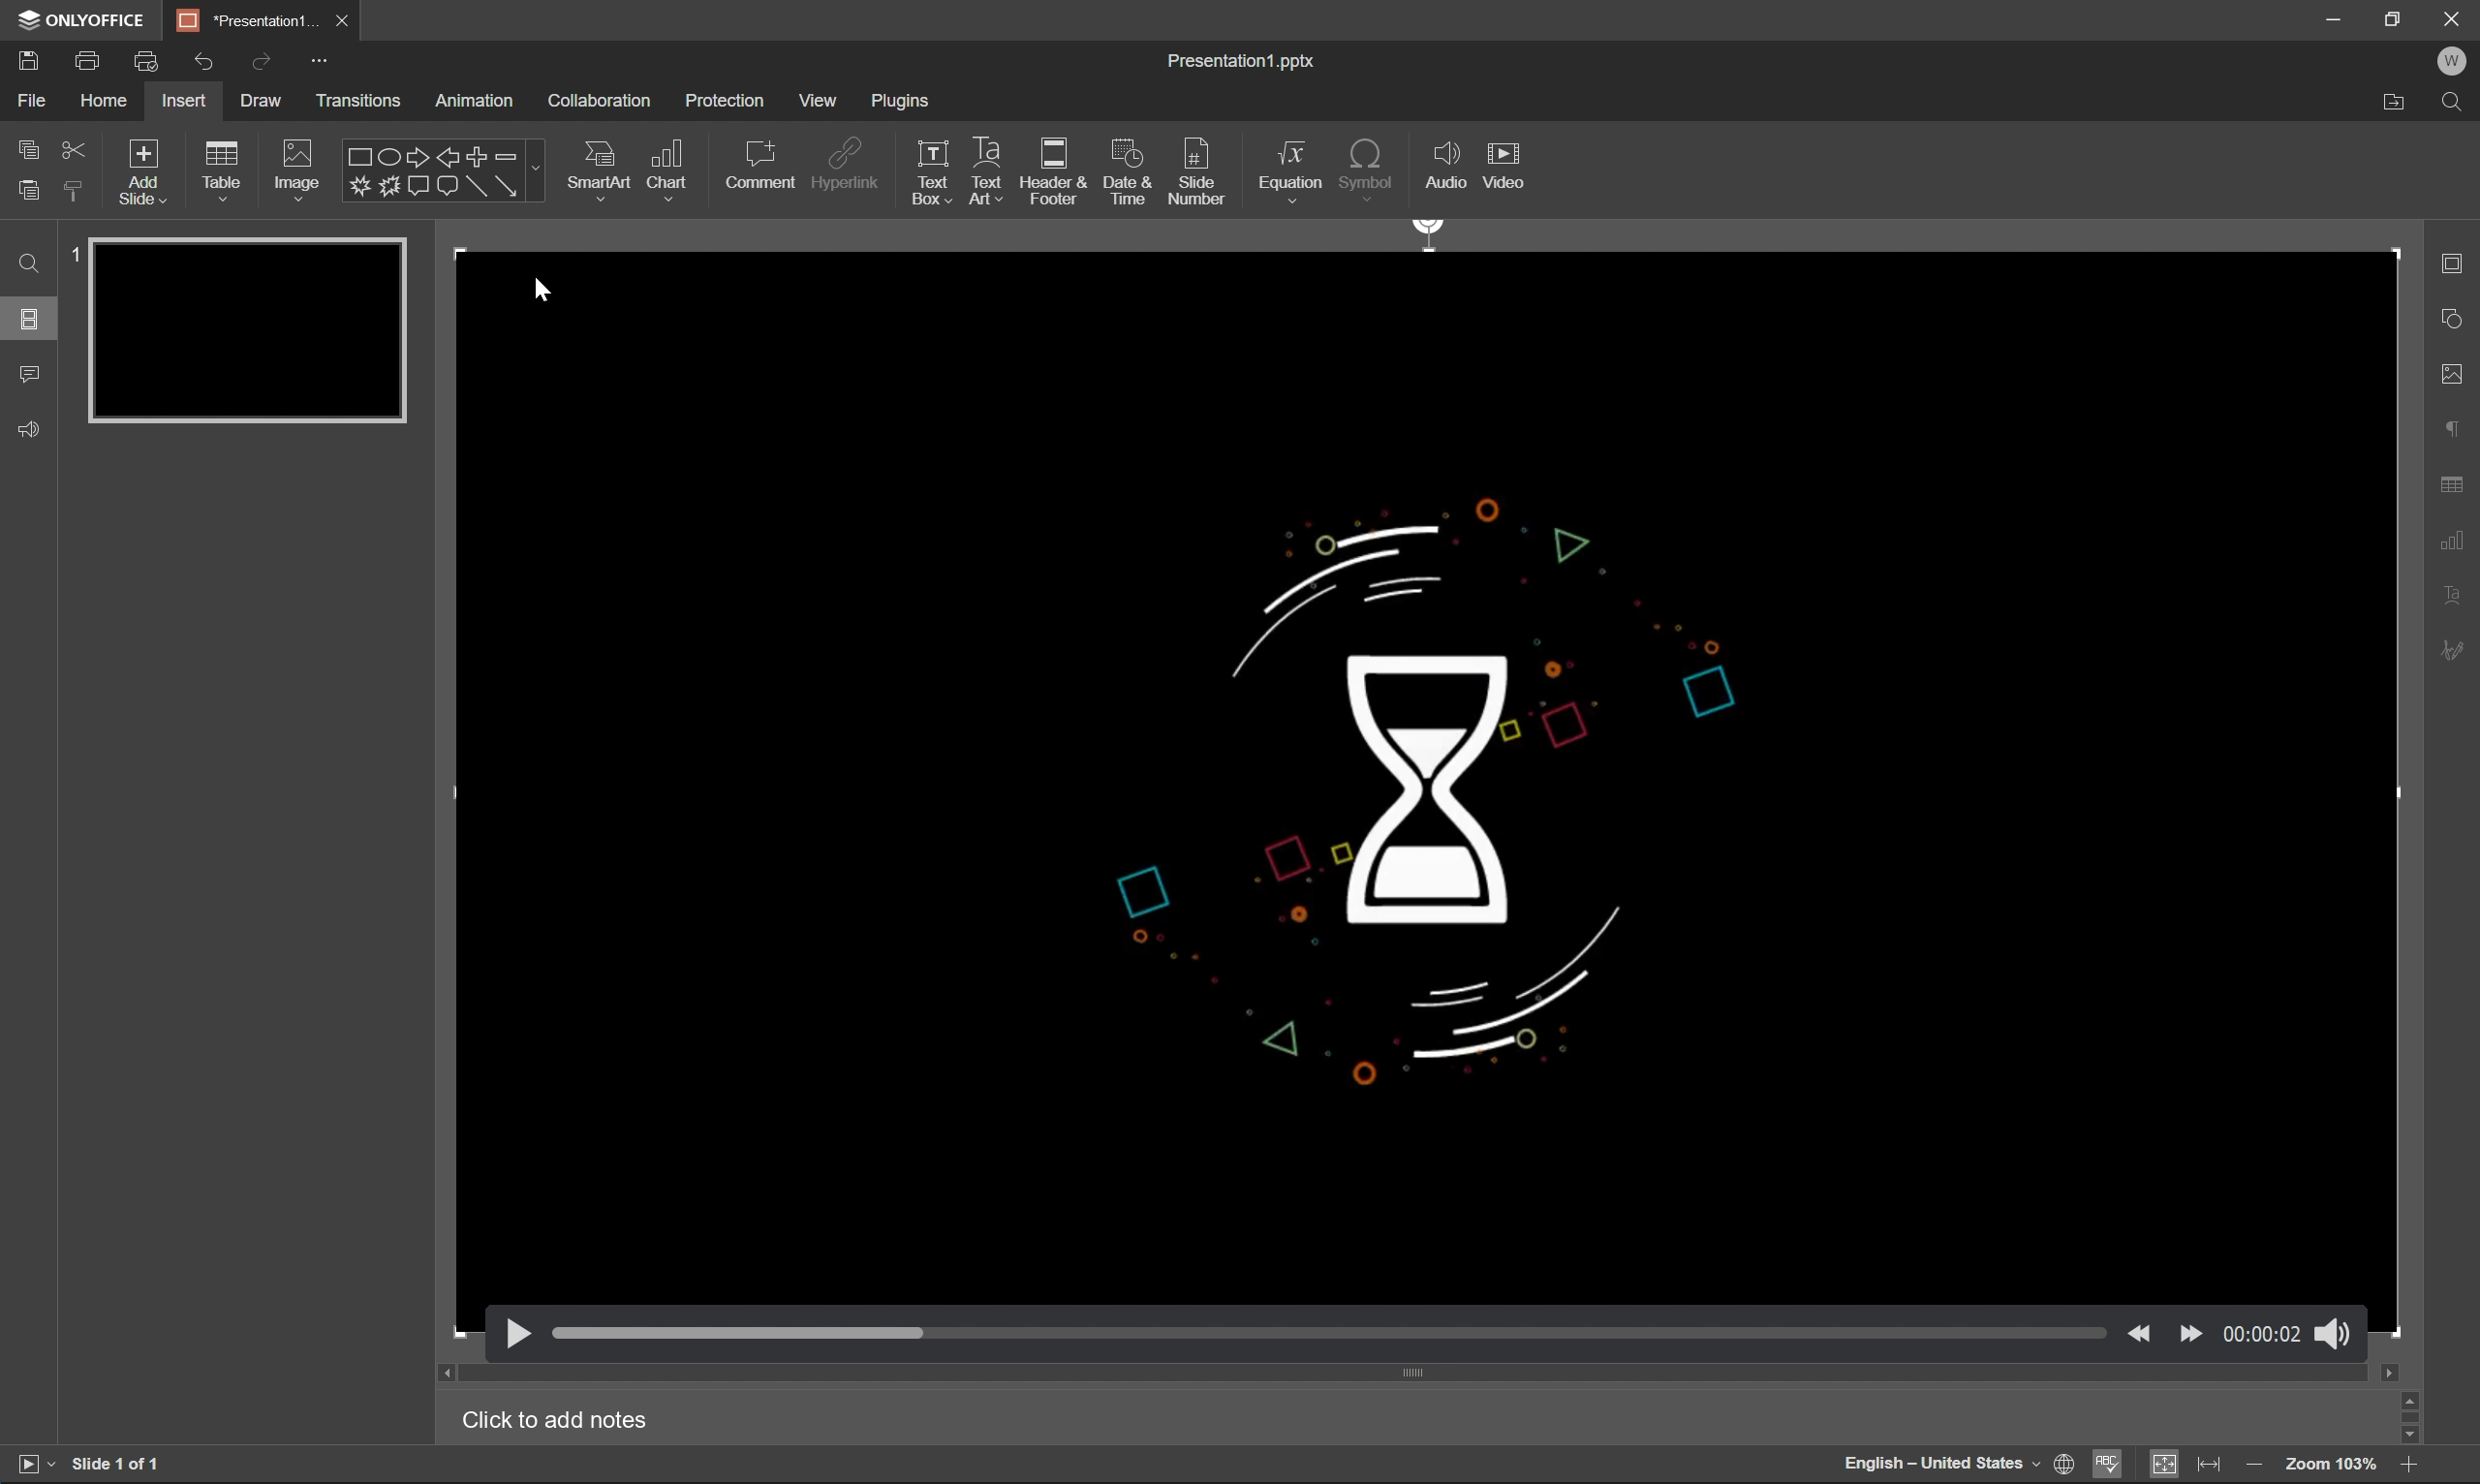 Image resolution: width=2480 pixels, height=1484 pixels. Describe the element at coordinates (2414, 1417) in the screenshot. I see `scroll bar` at that location.